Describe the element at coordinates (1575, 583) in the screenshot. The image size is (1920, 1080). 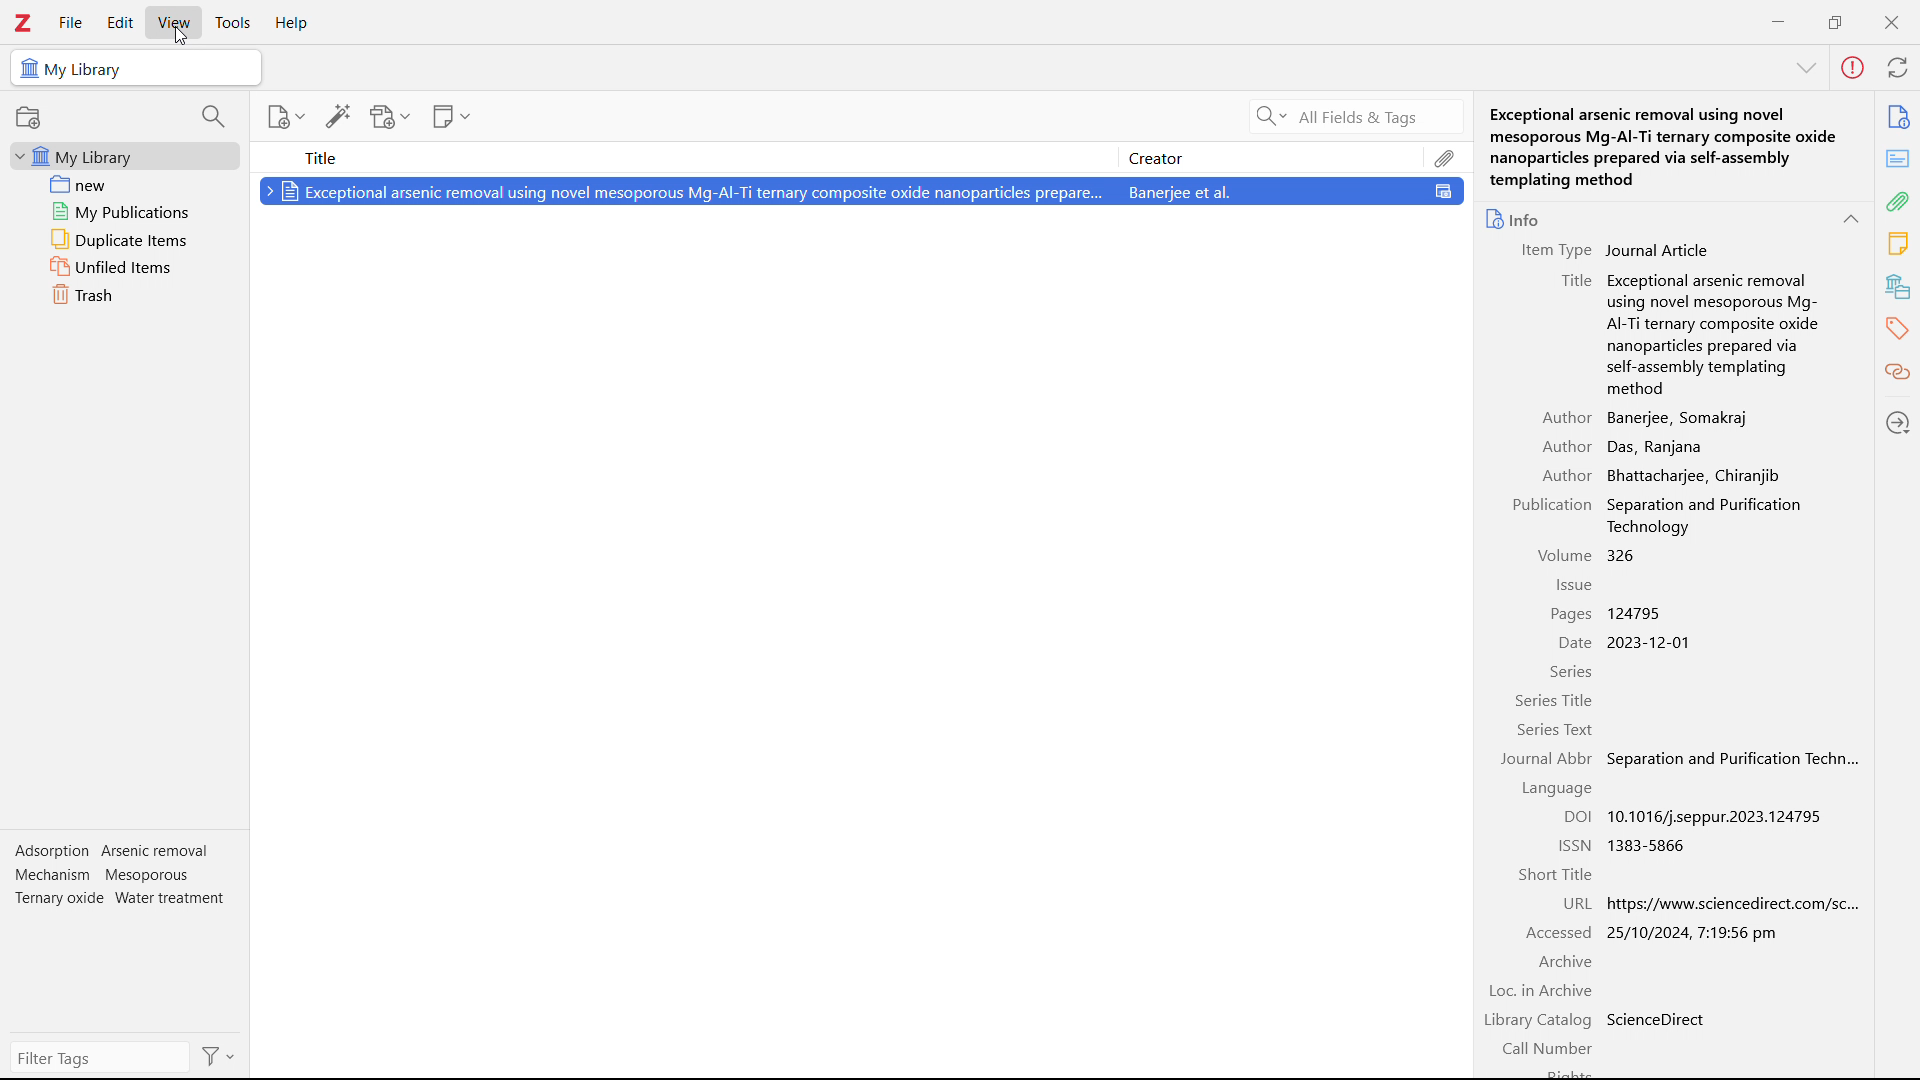
I see `Issue` at that location.